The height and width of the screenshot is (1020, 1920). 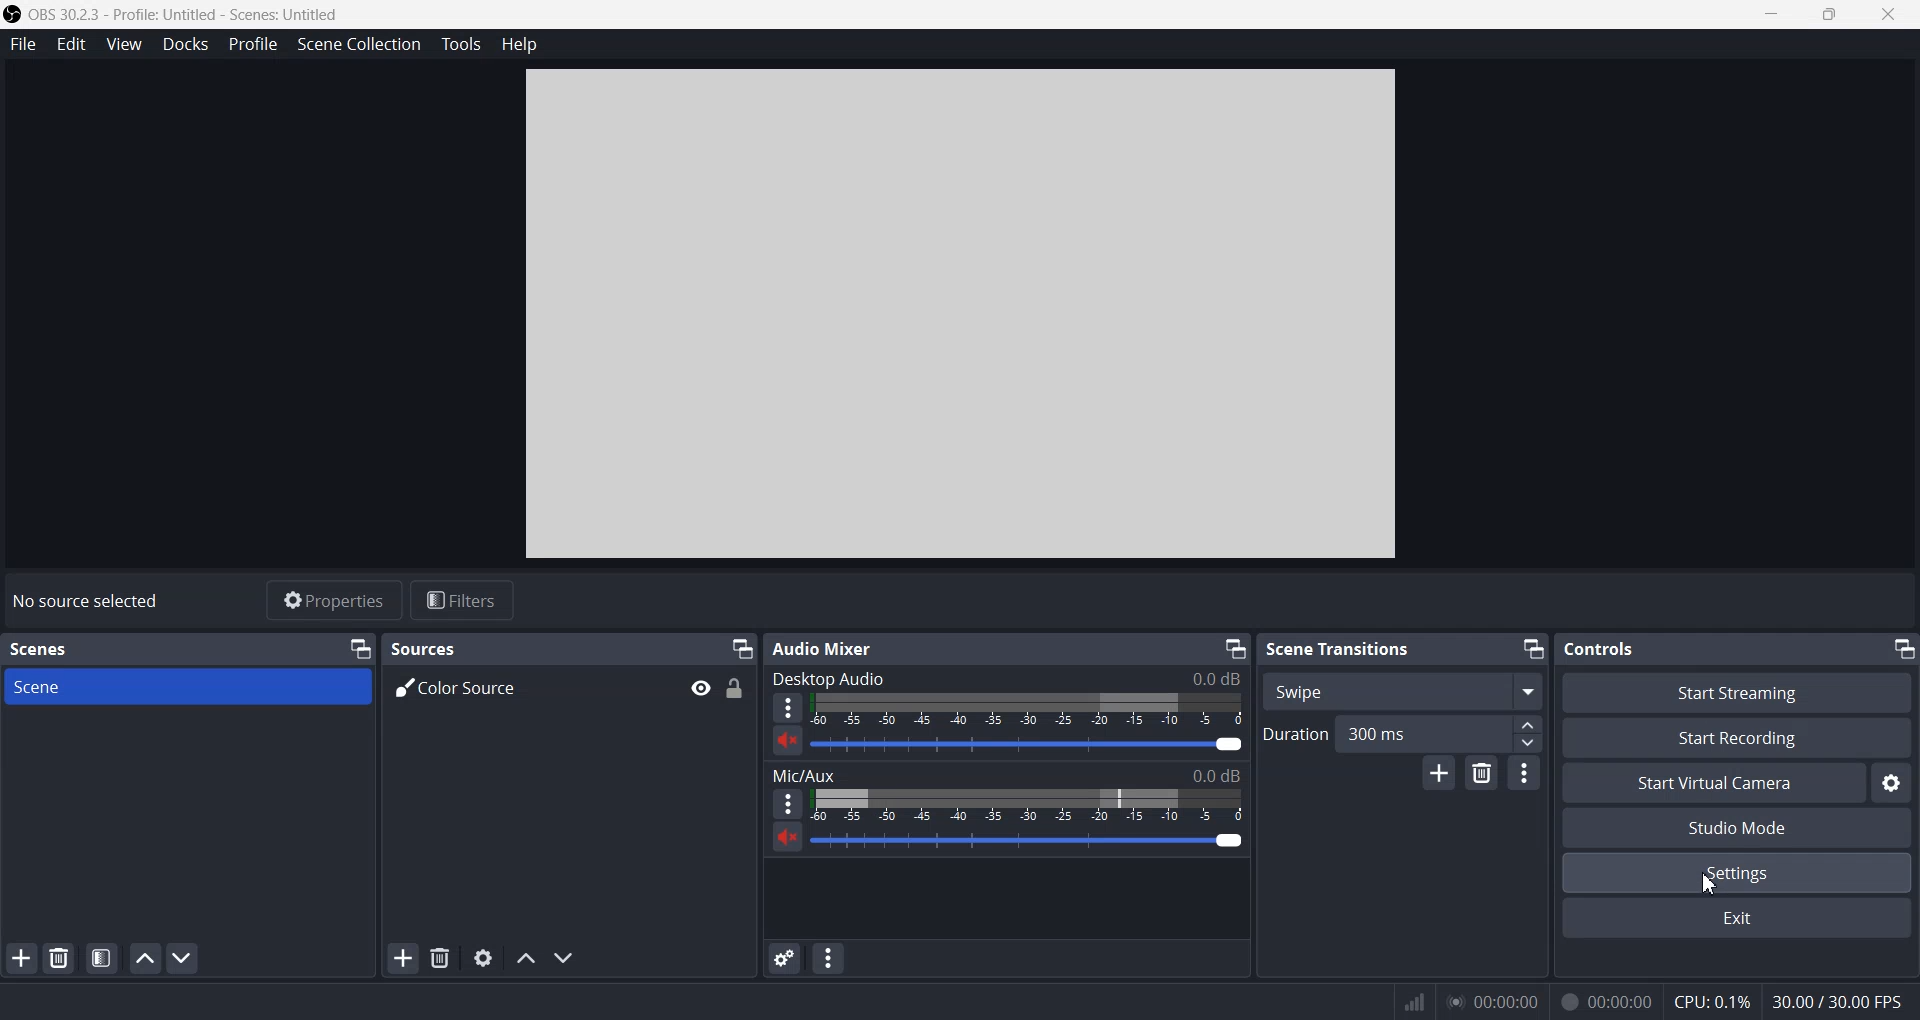 What do you see at coordinates (1737, 919) in the screenshot?
I see `Exit` at bounding box center [1737, 919].